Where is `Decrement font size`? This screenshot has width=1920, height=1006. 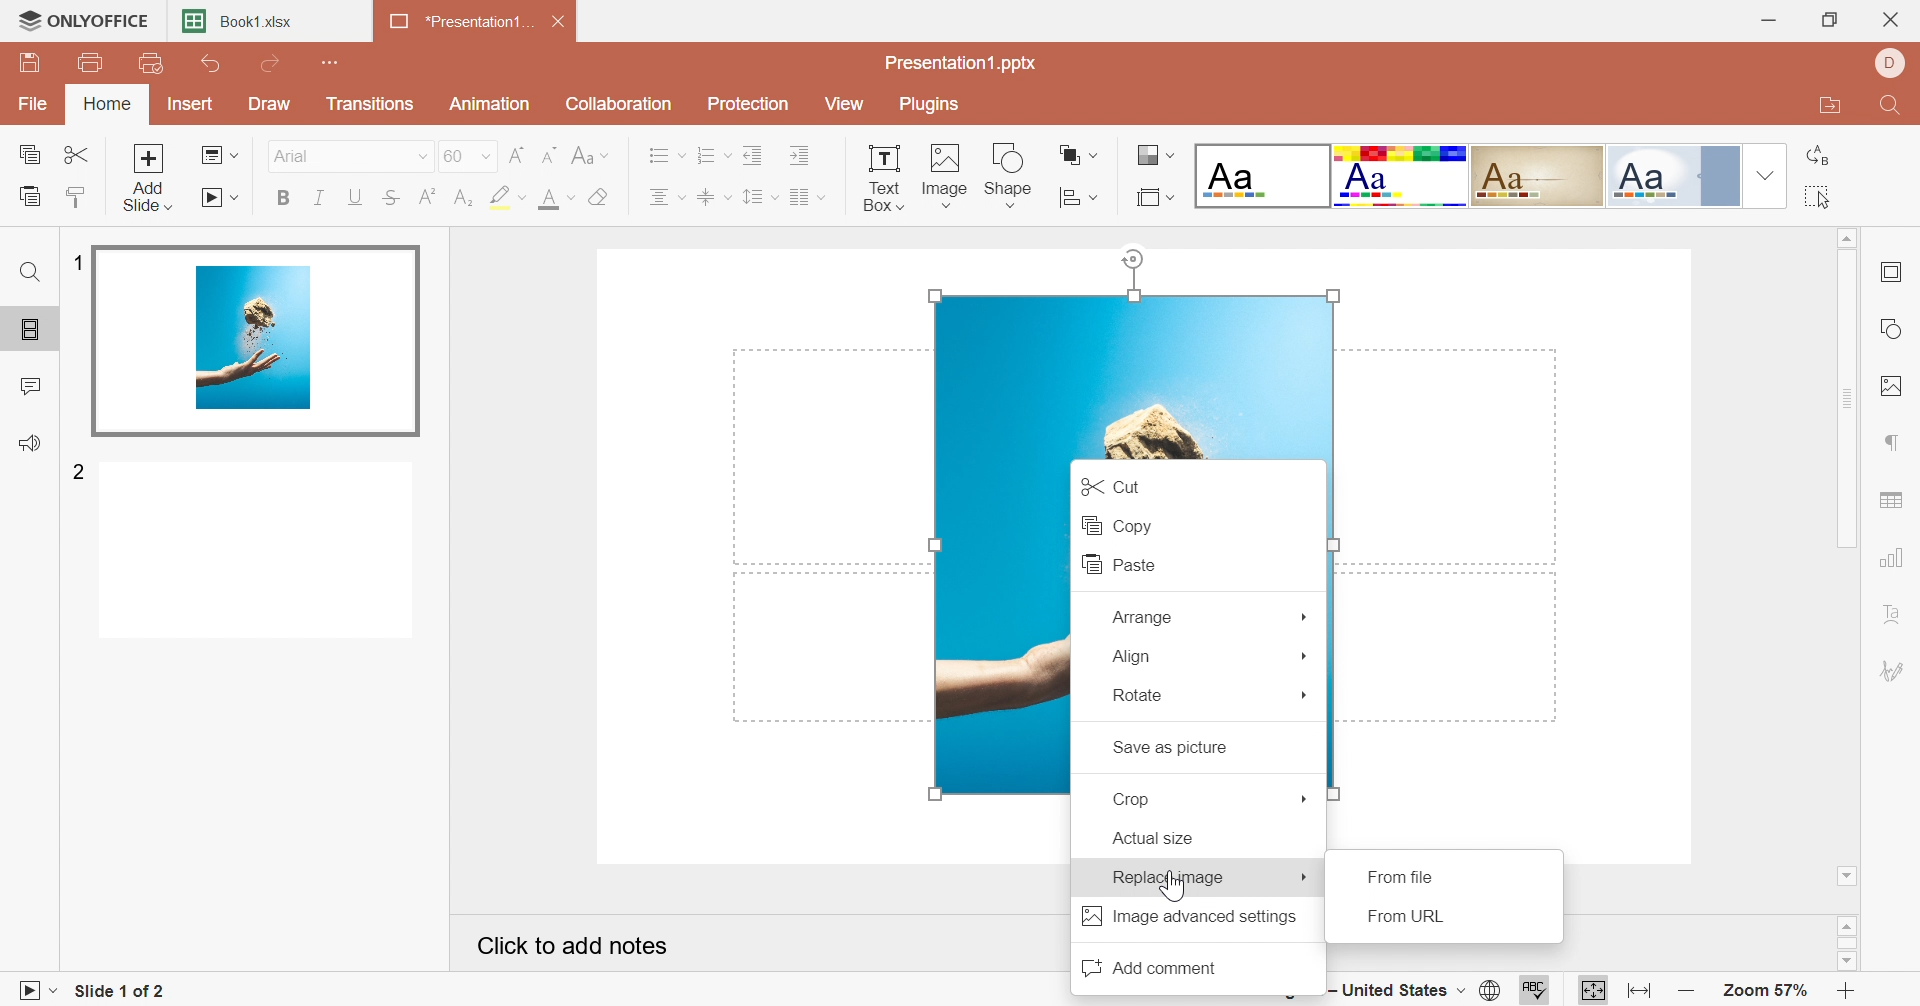
Decrement font size is located at coordinates (550, 152).